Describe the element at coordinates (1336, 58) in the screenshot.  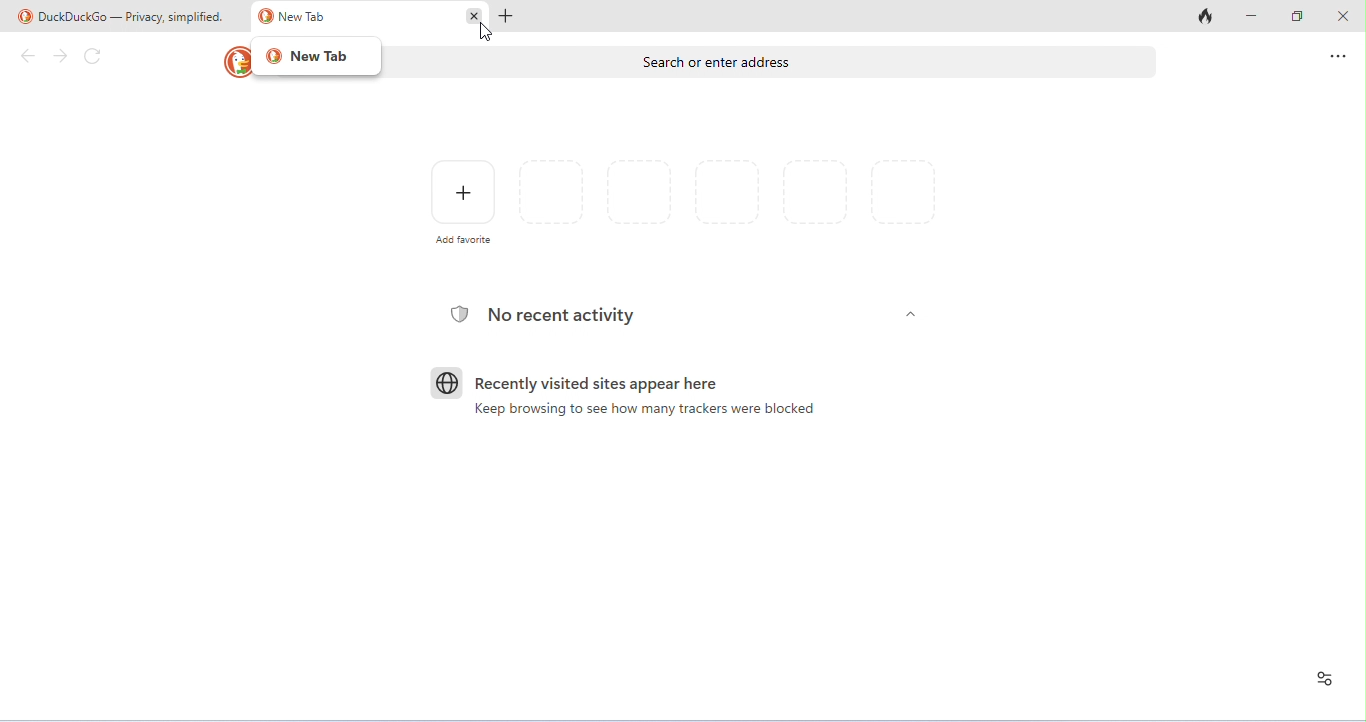
I see `new tab, new window, bookmark, settings and more` at that location.